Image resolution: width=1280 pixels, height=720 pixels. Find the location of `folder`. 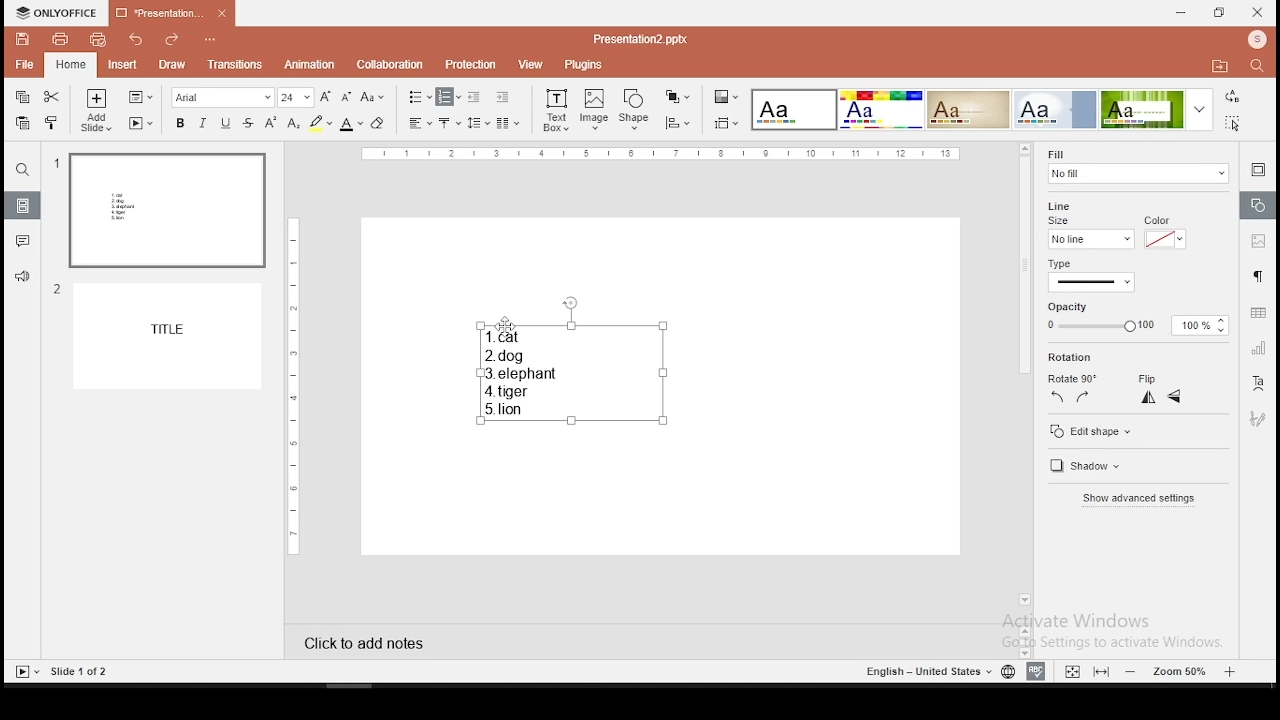

folder is located at coordinates (1220, 65).